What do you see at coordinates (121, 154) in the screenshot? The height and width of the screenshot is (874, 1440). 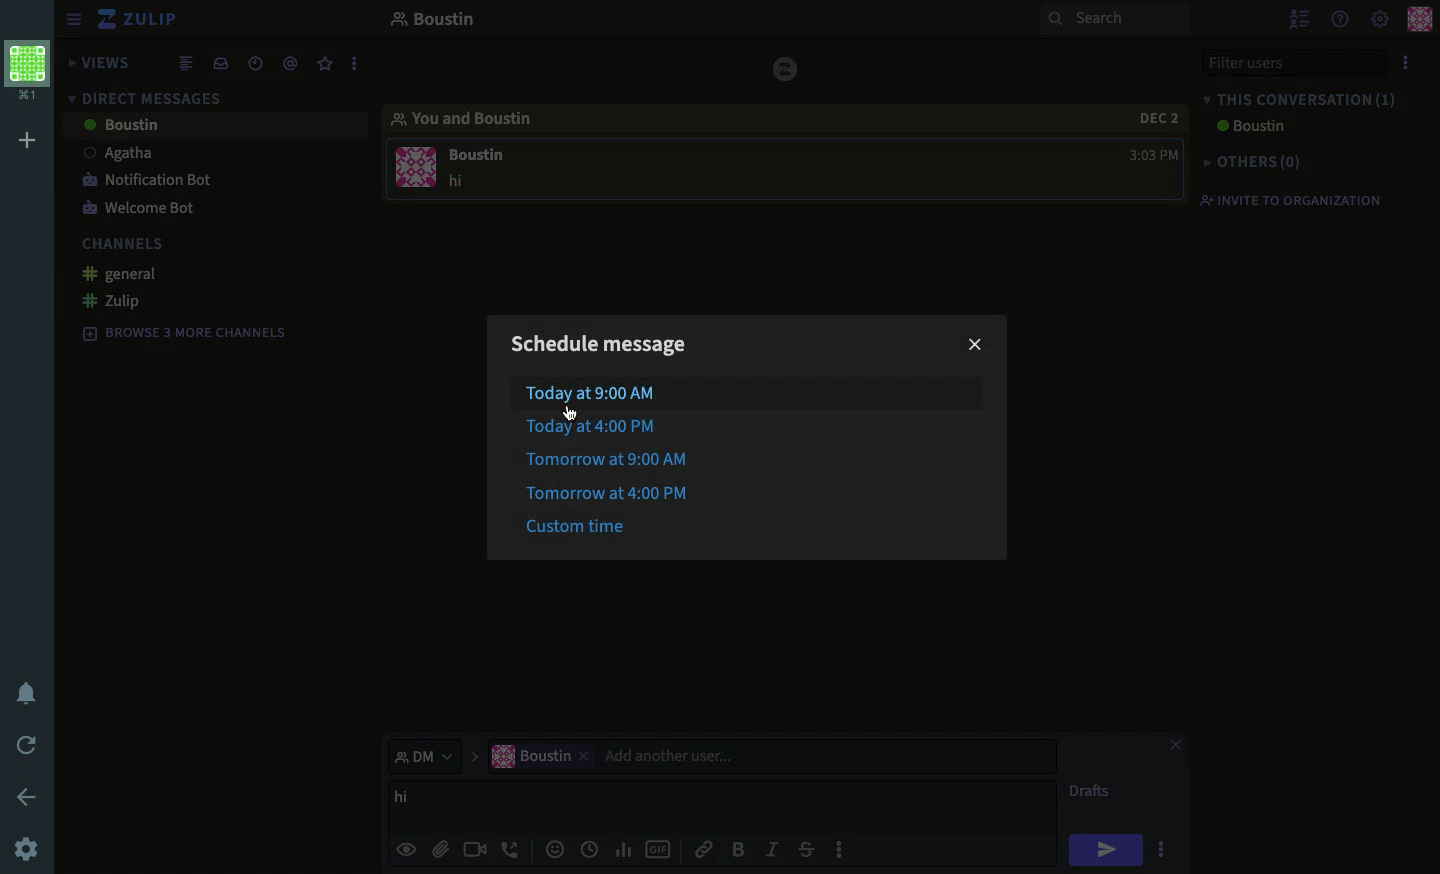 I see `Agatha` at bounding box center [121, 154].